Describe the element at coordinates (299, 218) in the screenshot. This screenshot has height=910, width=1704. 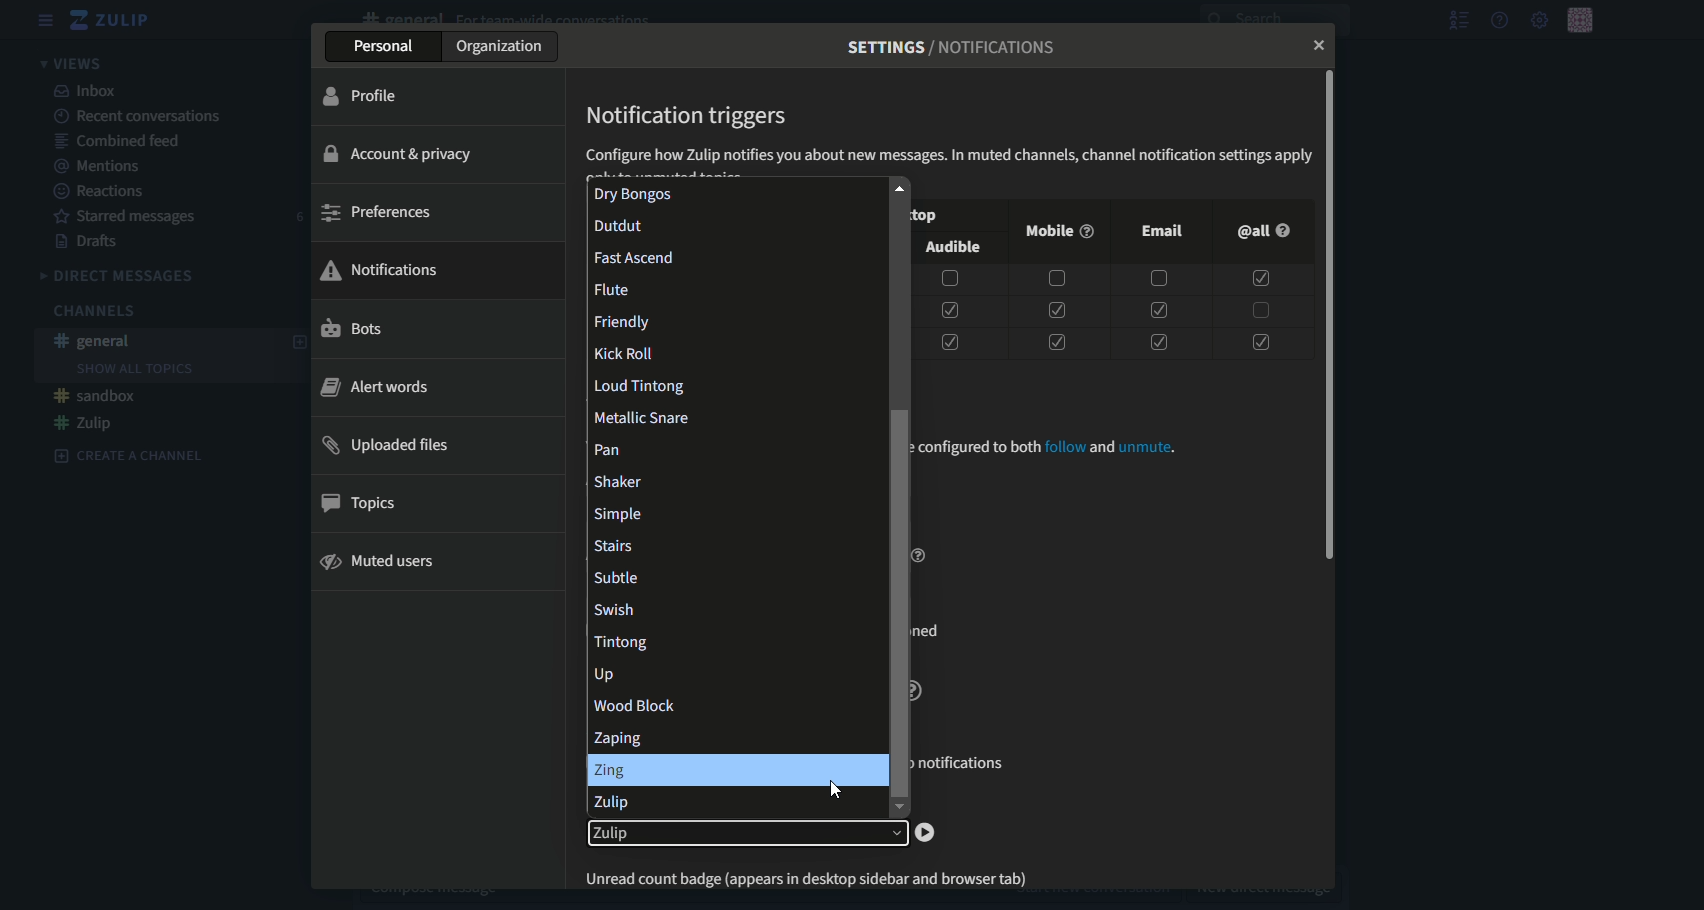
I see `number` at that location.